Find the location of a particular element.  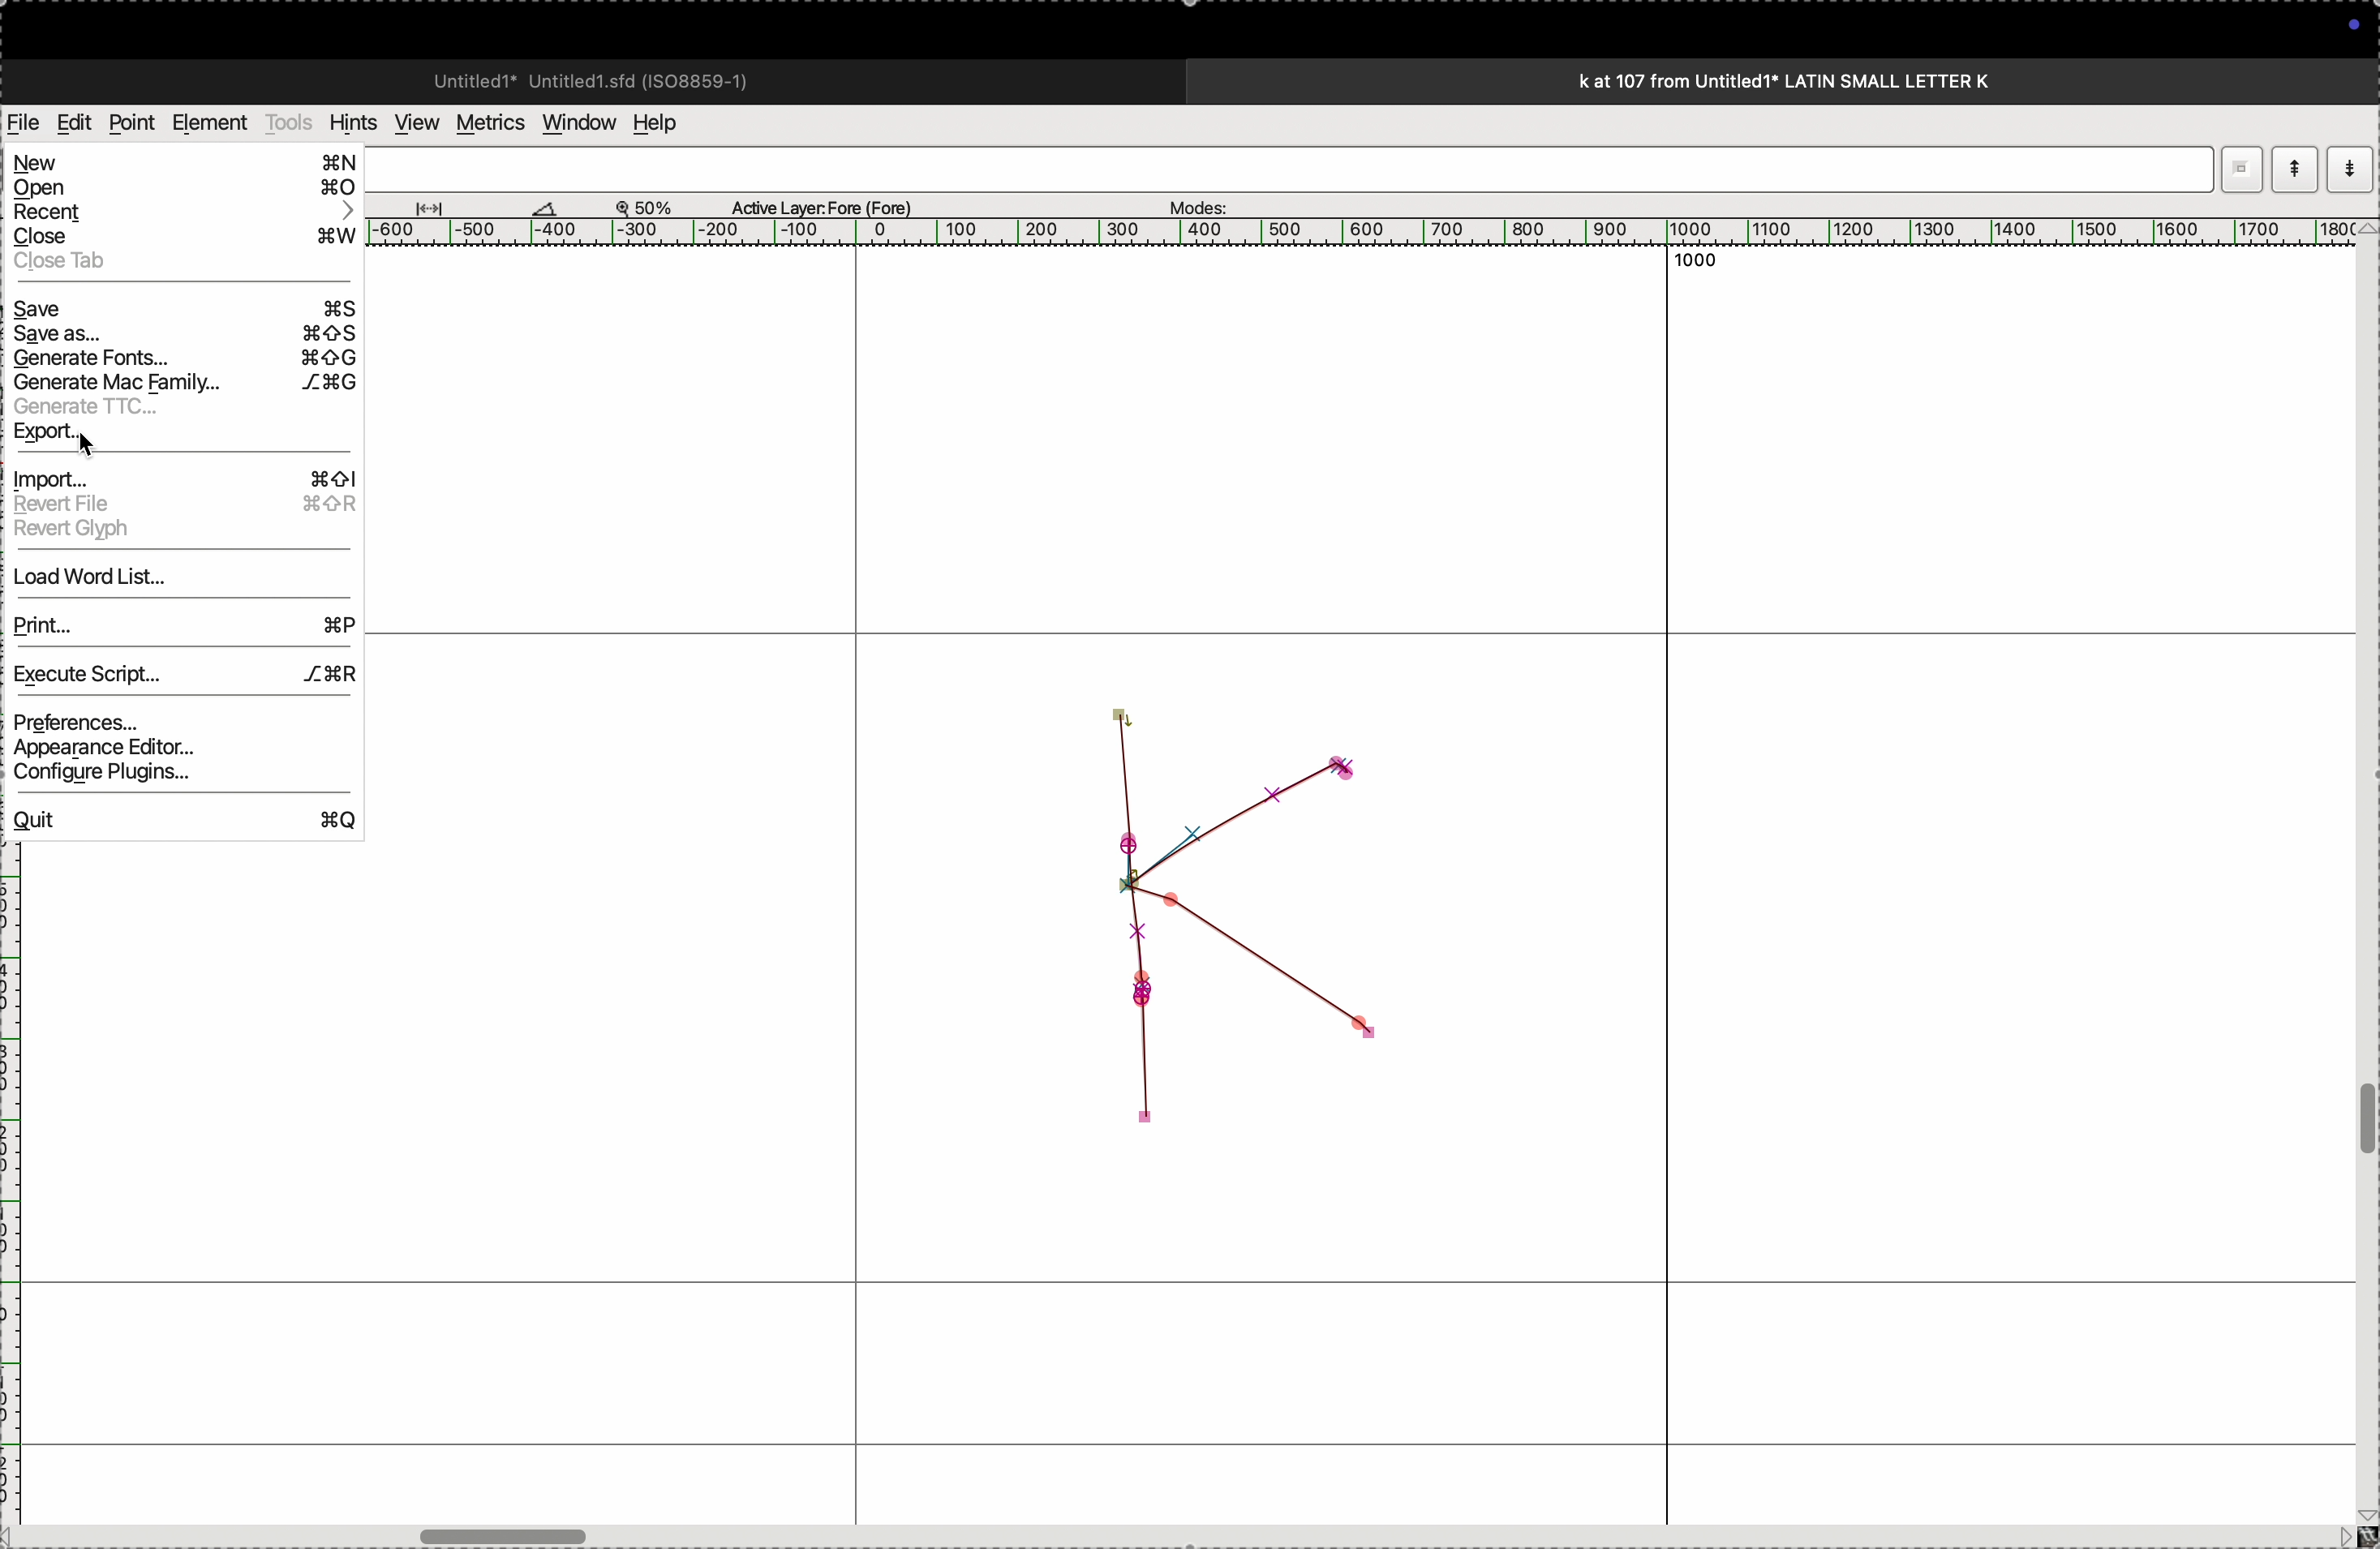

revert glyph is located at coordinates (178, 531).